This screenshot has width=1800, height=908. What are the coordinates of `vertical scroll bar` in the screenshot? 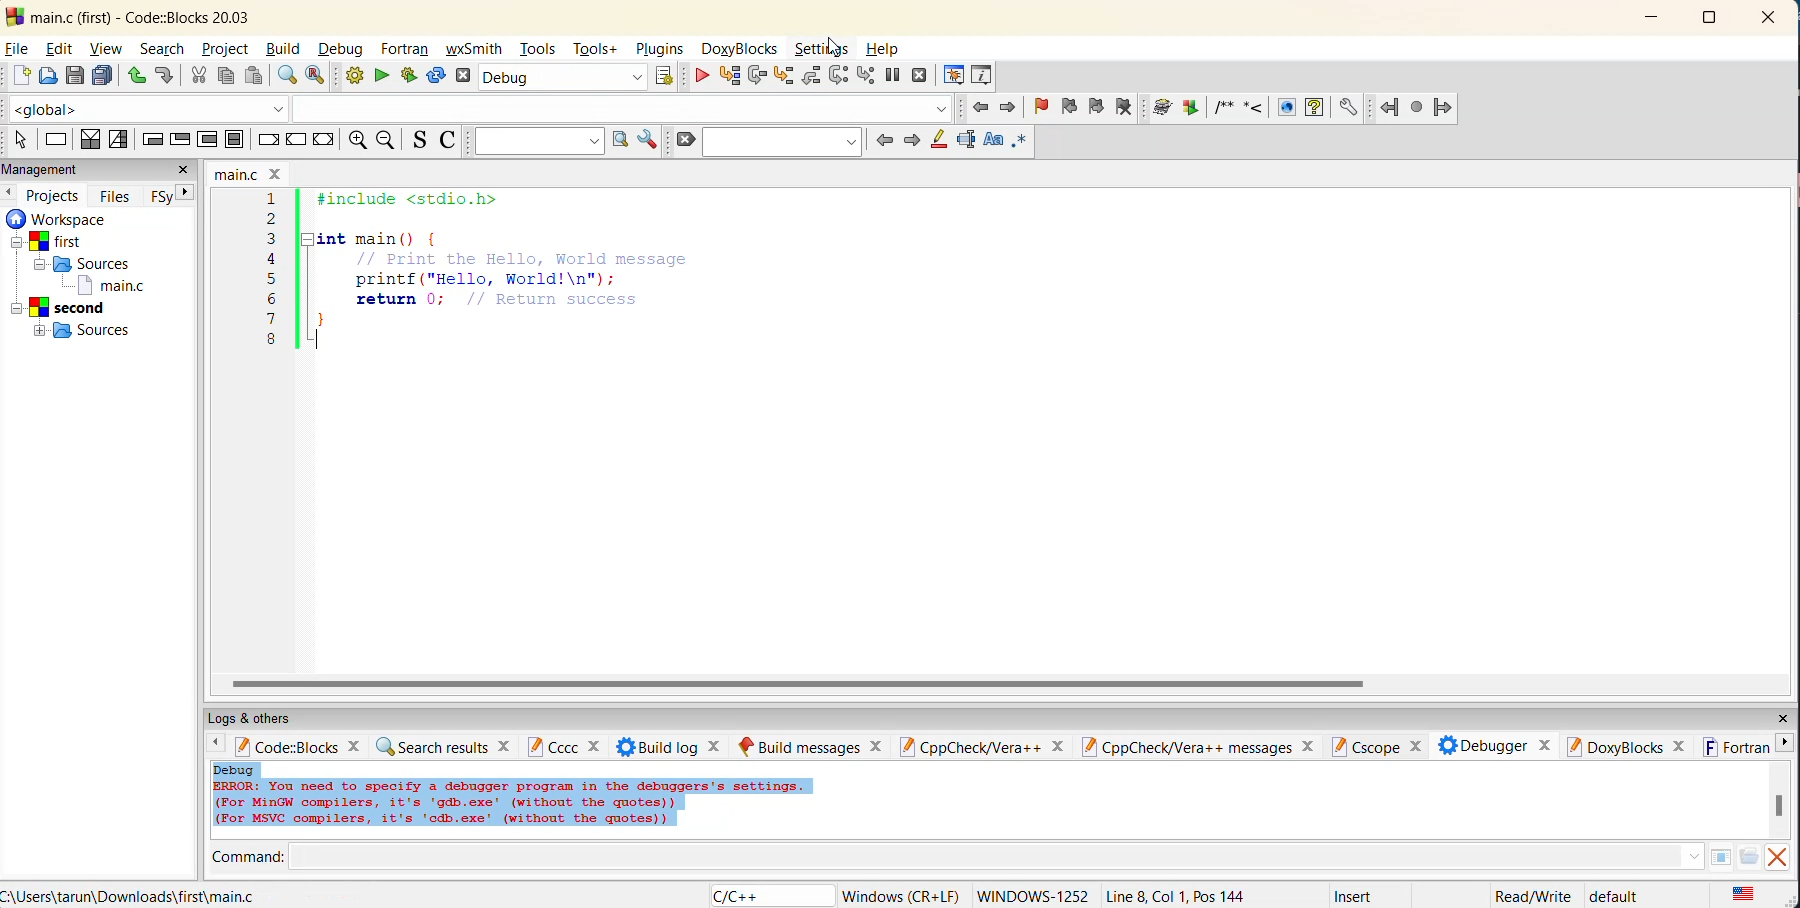 It's located at (1781, 805).